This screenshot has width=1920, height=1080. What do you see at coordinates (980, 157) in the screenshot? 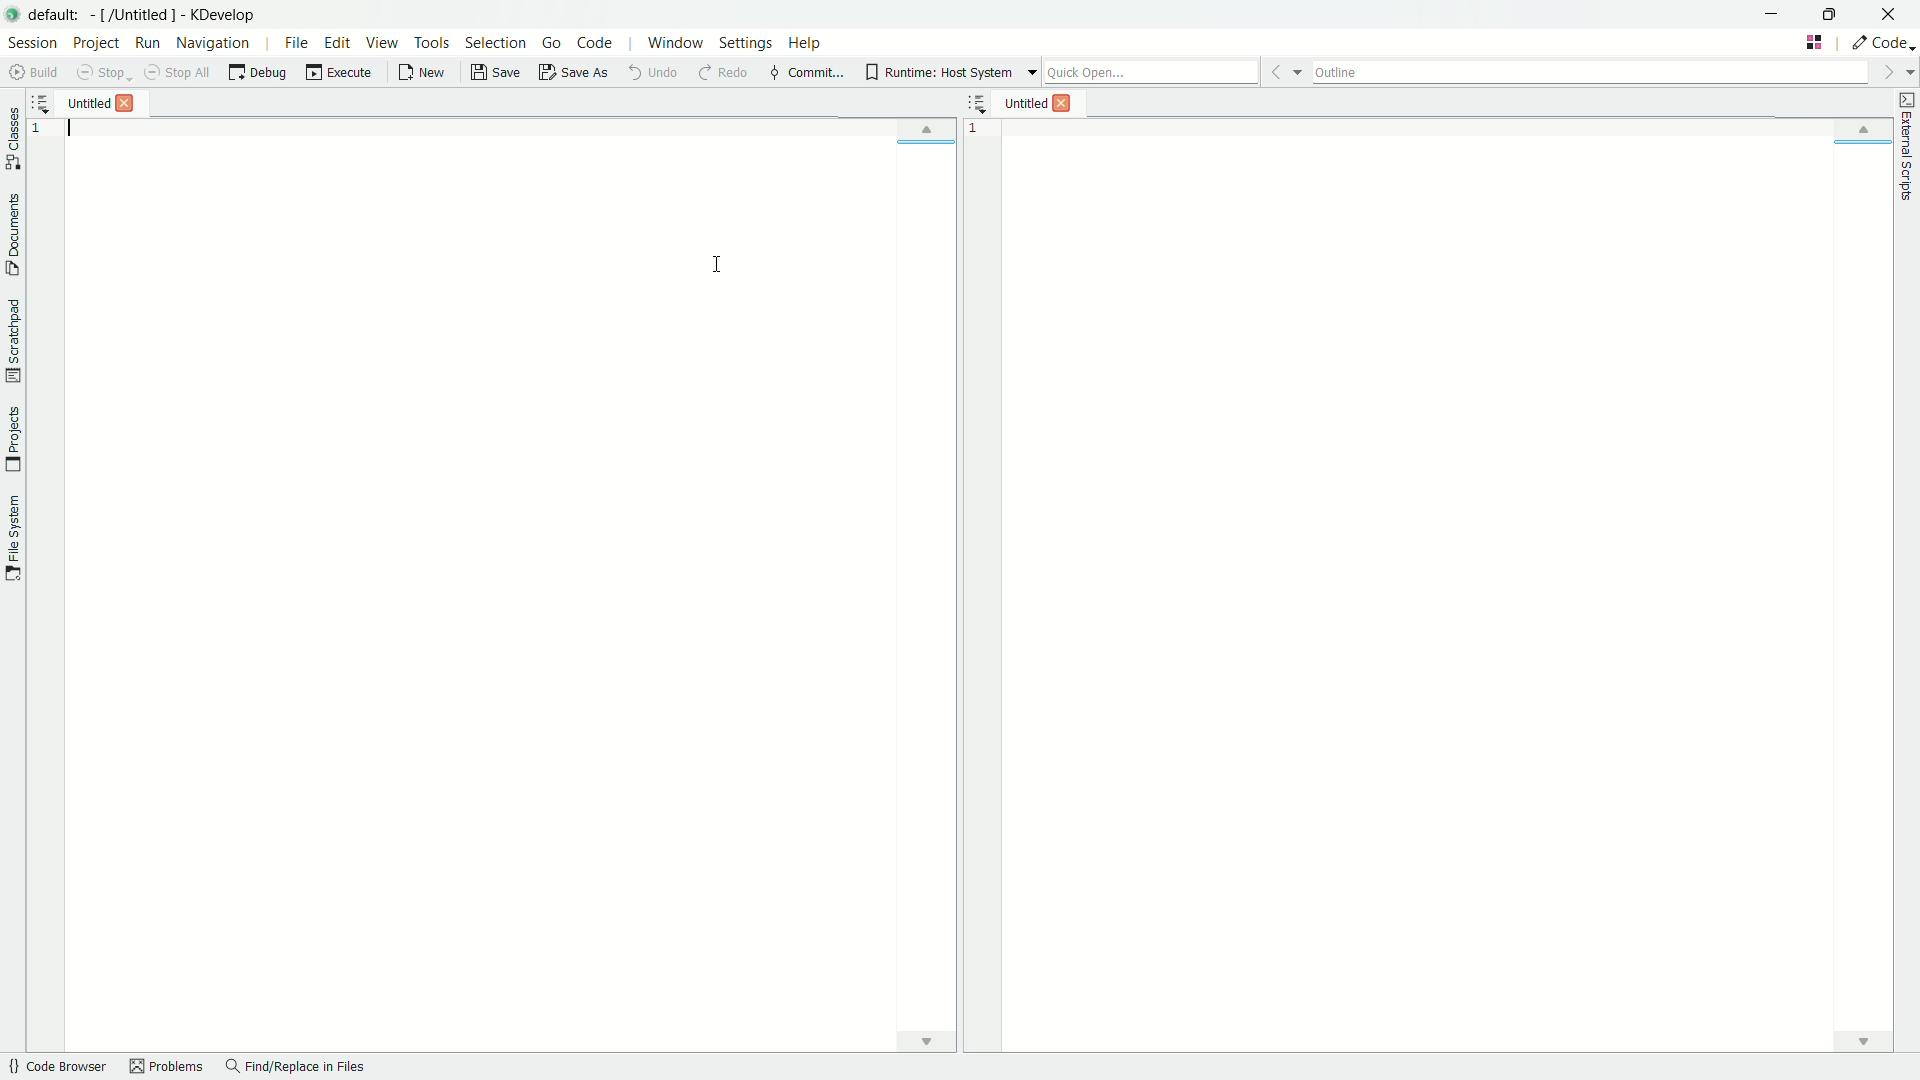
I see `line number` at bounding box center [980, 157].